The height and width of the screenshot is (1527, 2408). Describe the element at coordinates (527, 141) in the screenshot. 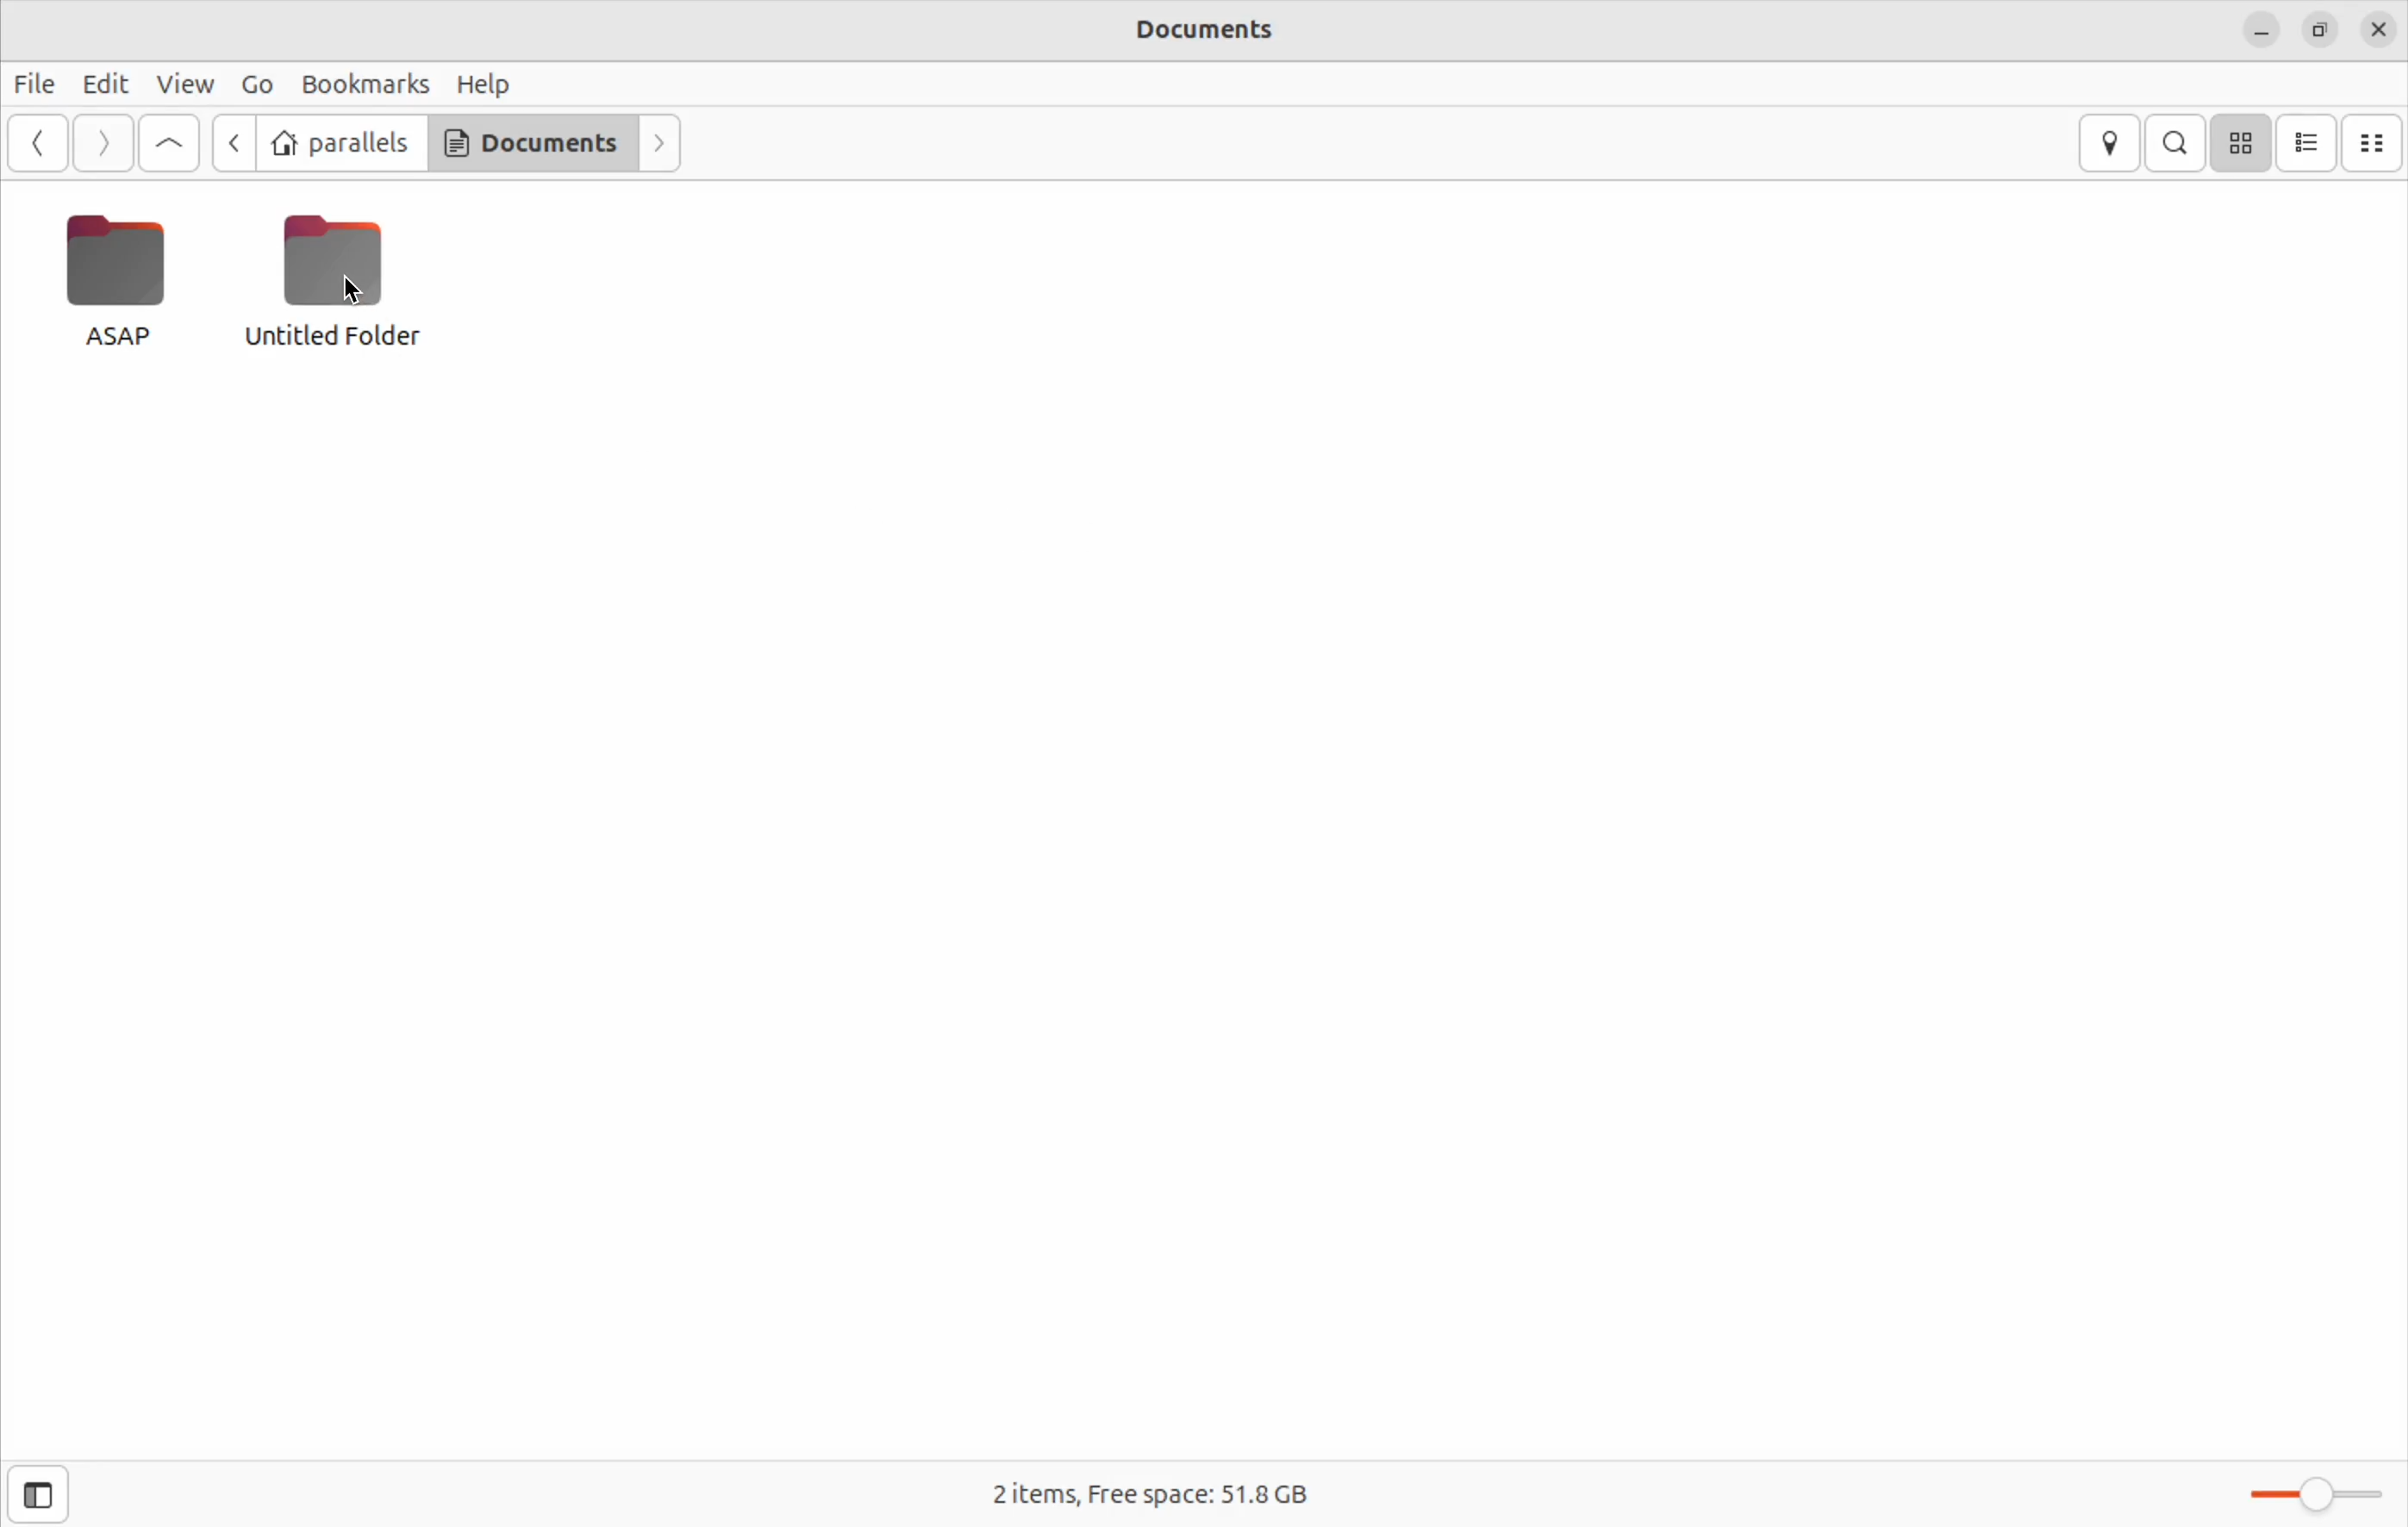

I see `Documents` at that location.